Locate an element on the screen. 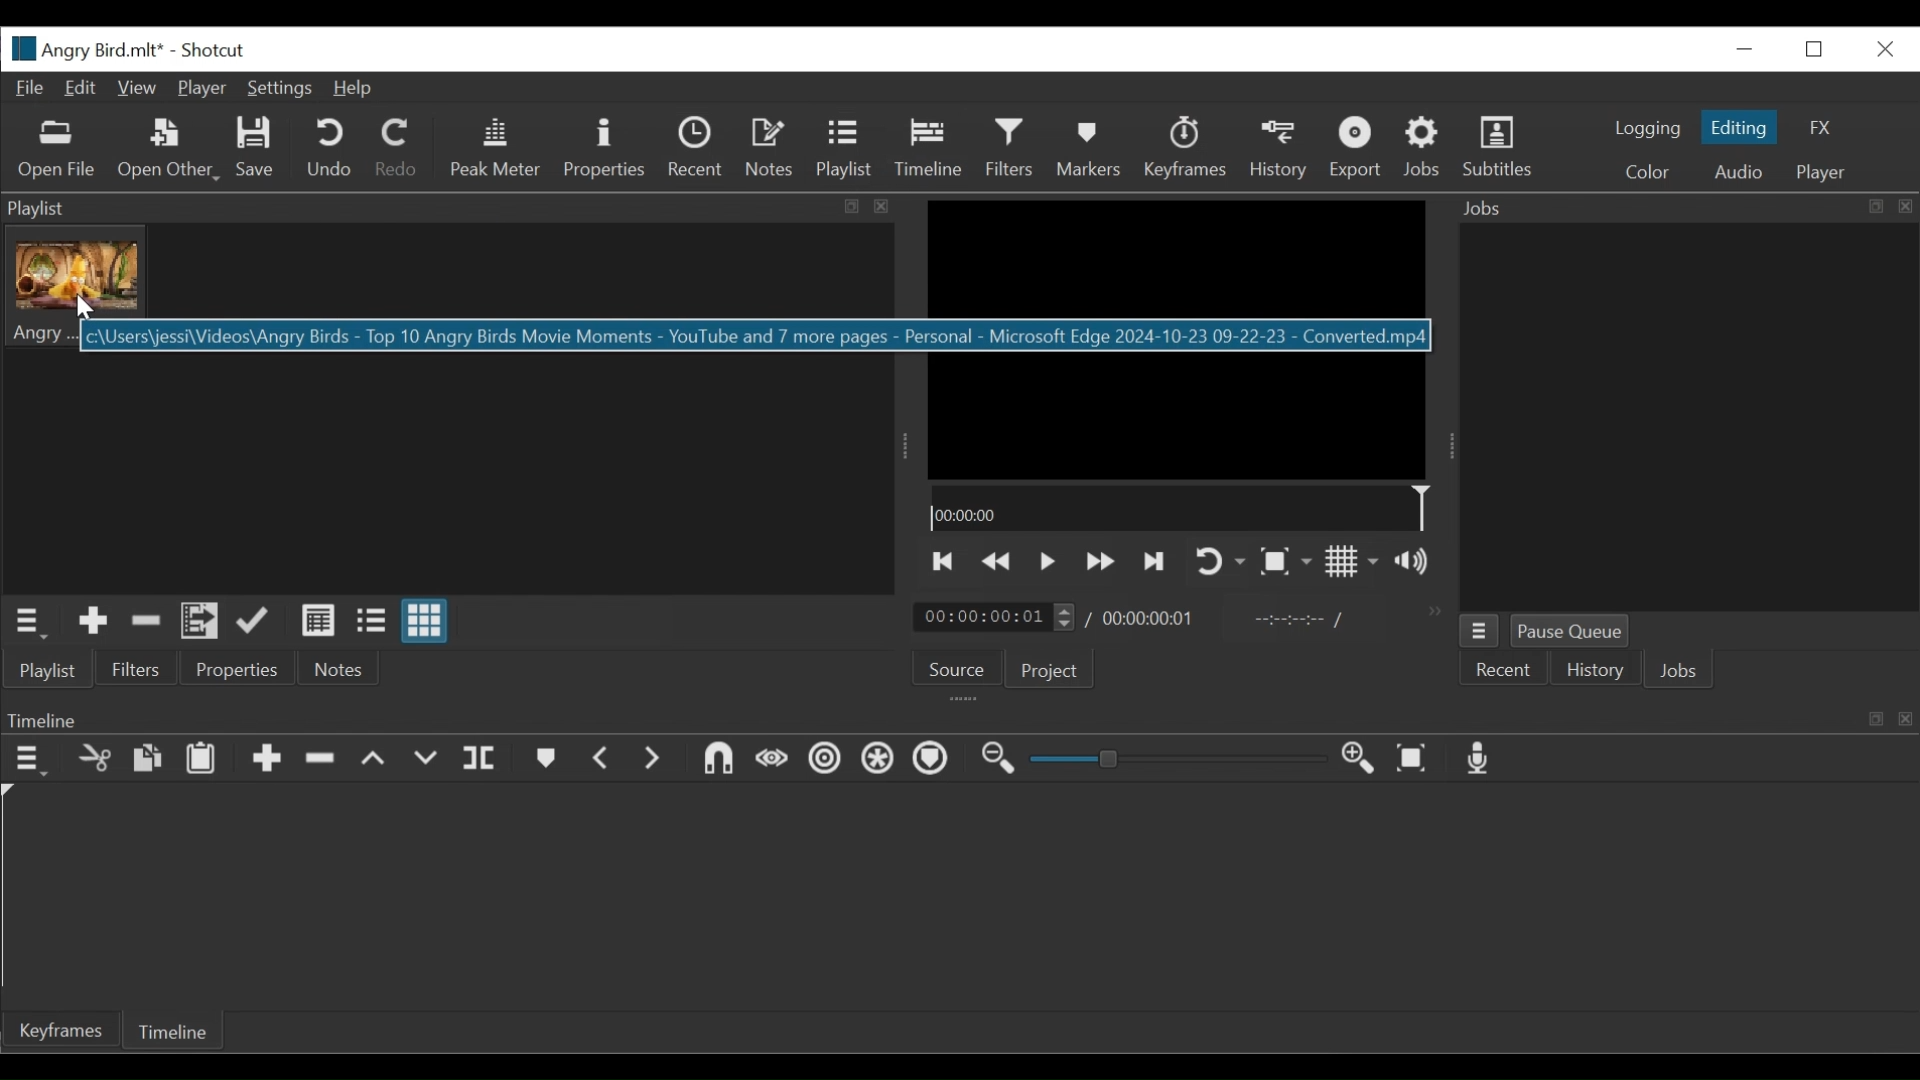 The height and width of the screenshot is (1080, 1920). Jobs Menu is located at coordinates (1478, 631).